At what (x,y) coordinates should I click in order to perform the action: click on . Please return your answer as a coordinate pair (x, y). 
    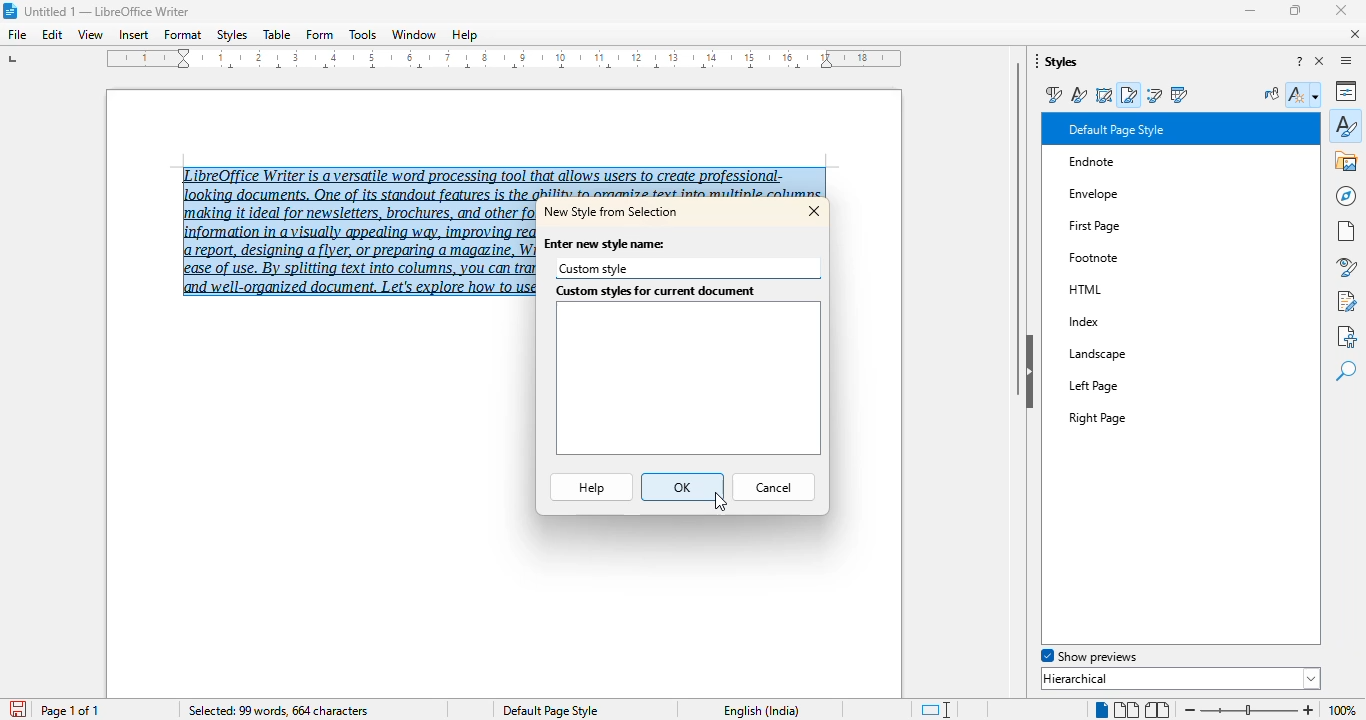
    Looking at the image, I should click on (1092, 256).